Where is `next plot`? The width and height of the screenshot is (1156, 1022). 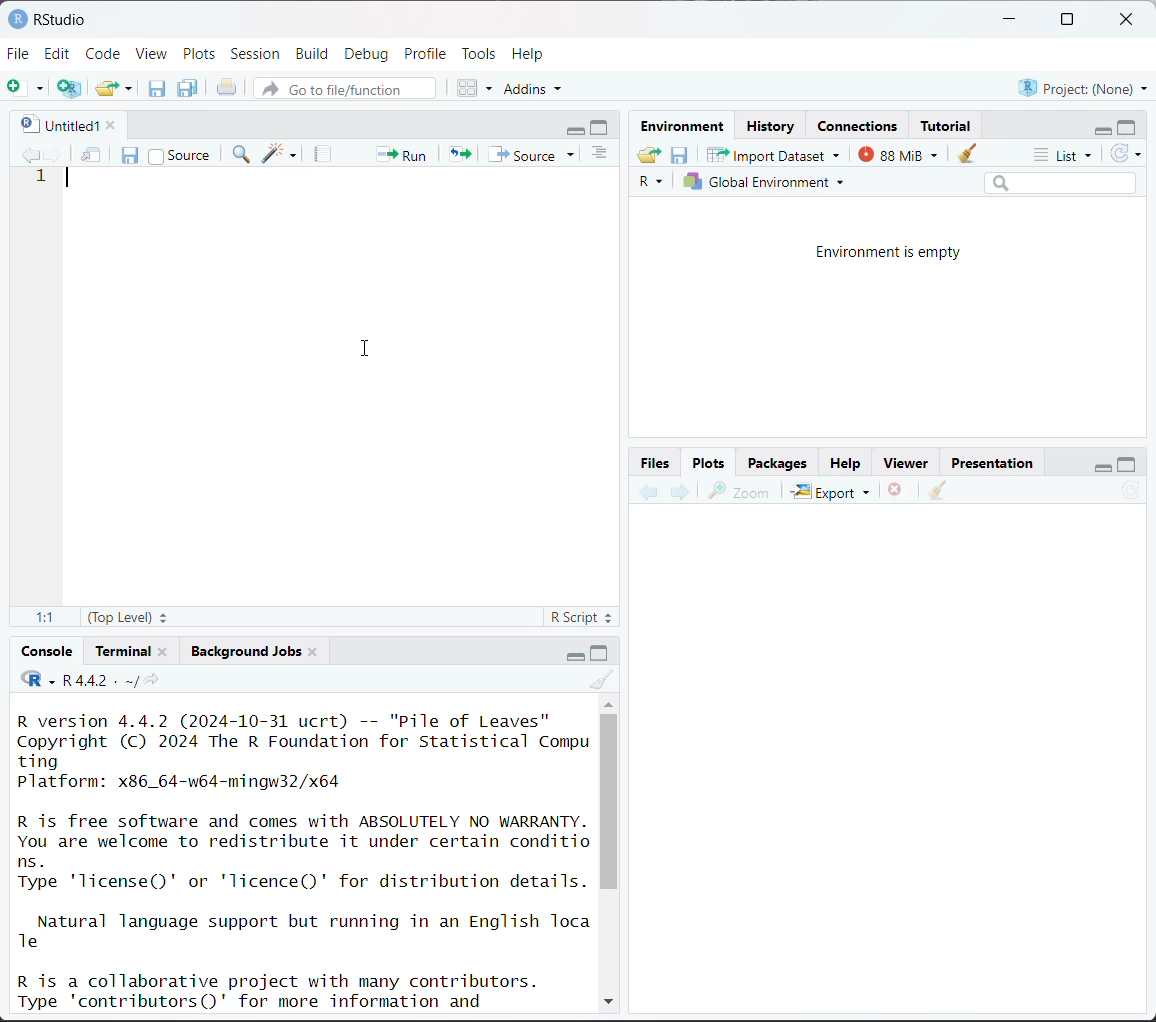
next plot is located at coordinates (678, 492).